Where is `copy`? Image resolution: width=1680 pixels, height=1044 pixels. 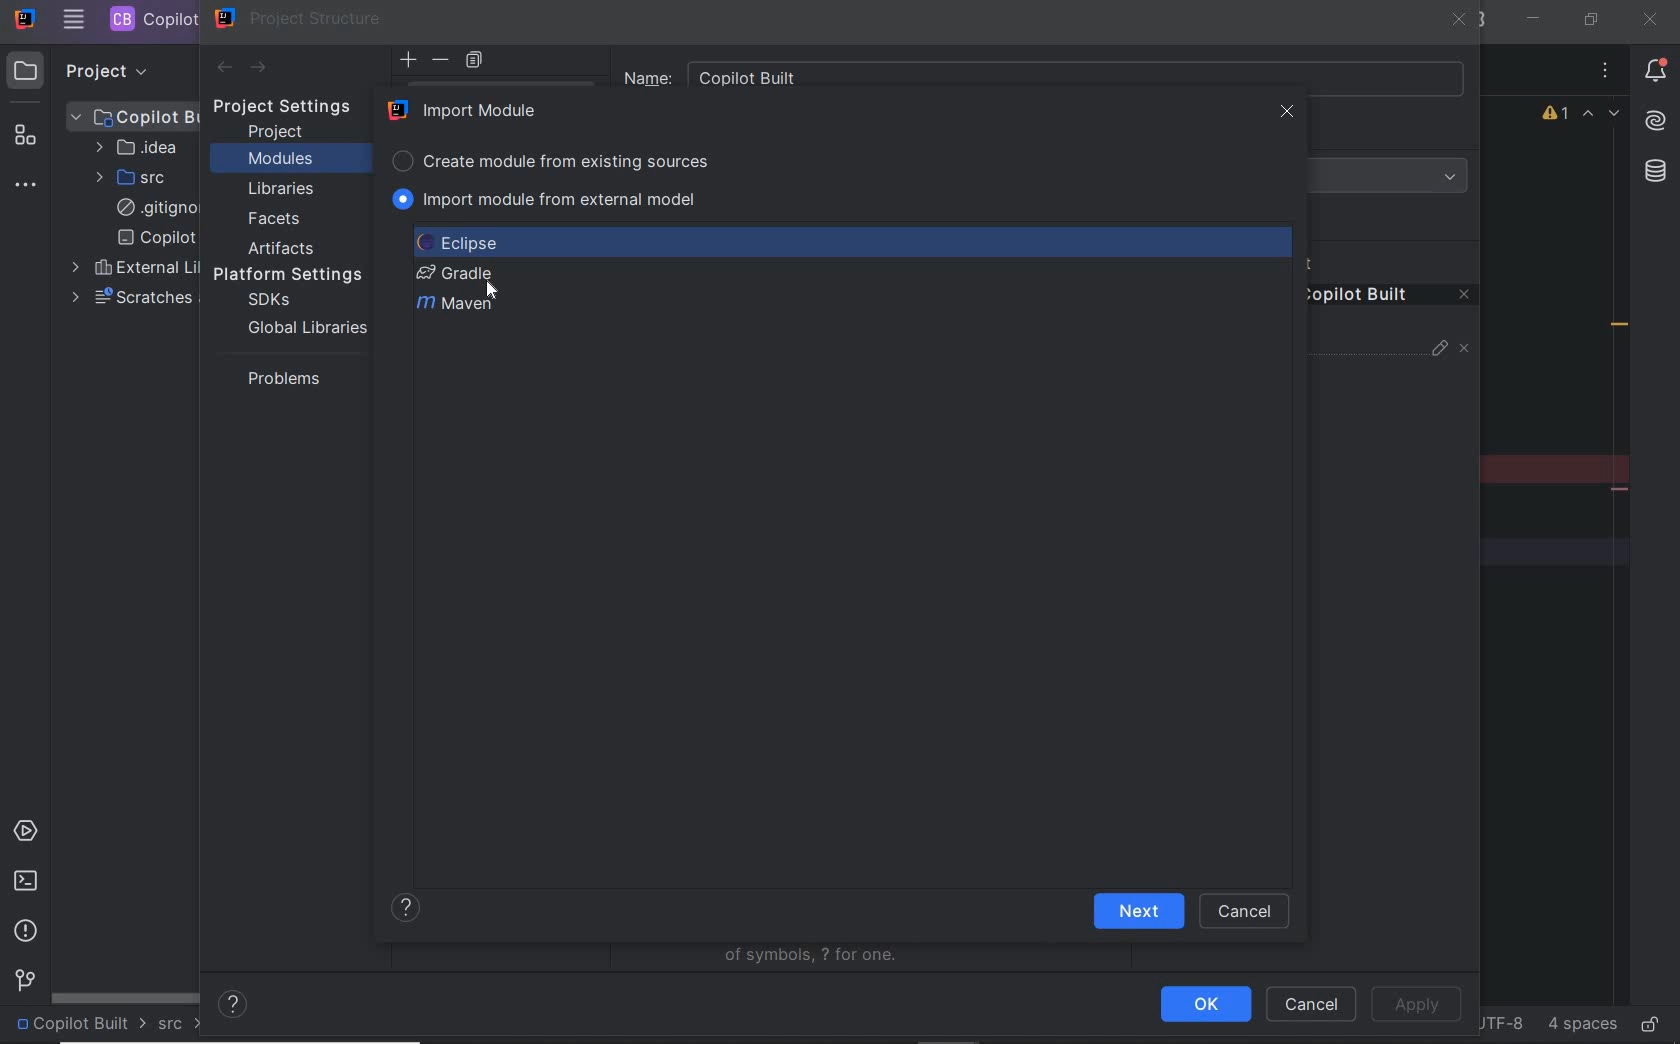 copy is located at coordinates (474, 61).